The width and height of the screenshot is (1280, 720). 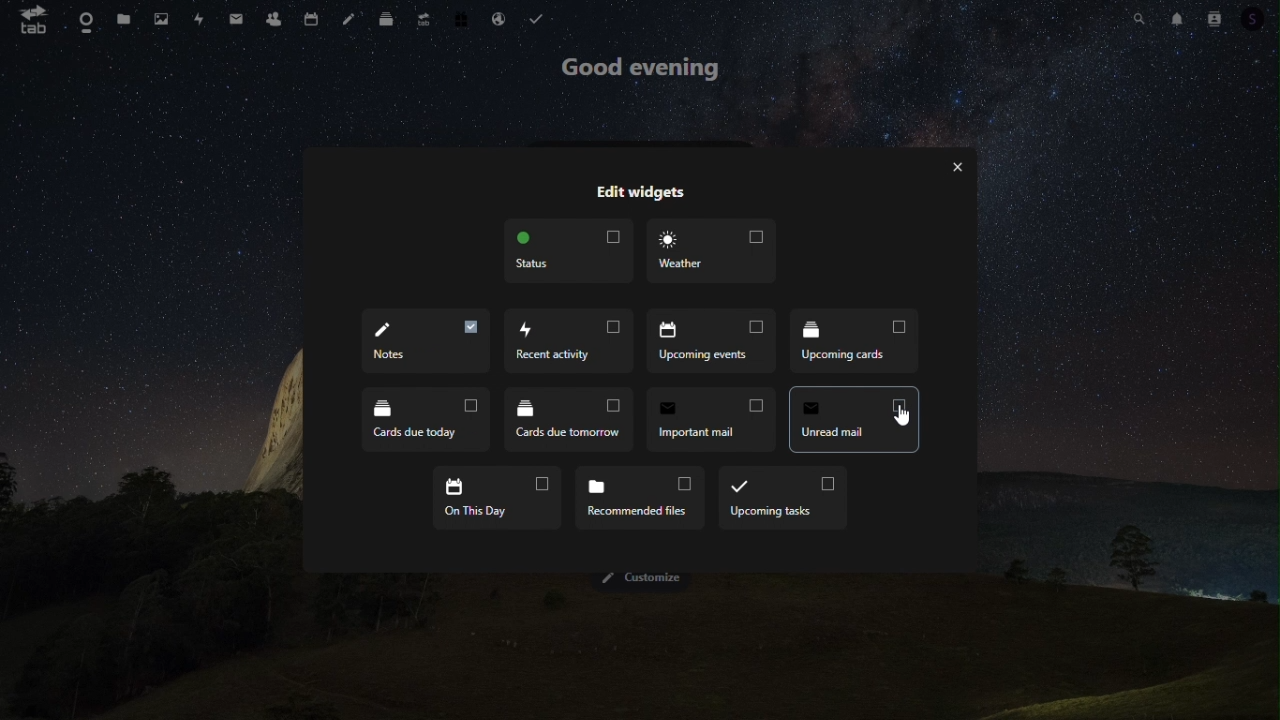 What do you see at coordinates (119, 18) in the screenshot?
I see `Files` at bounding box center [119, 18].